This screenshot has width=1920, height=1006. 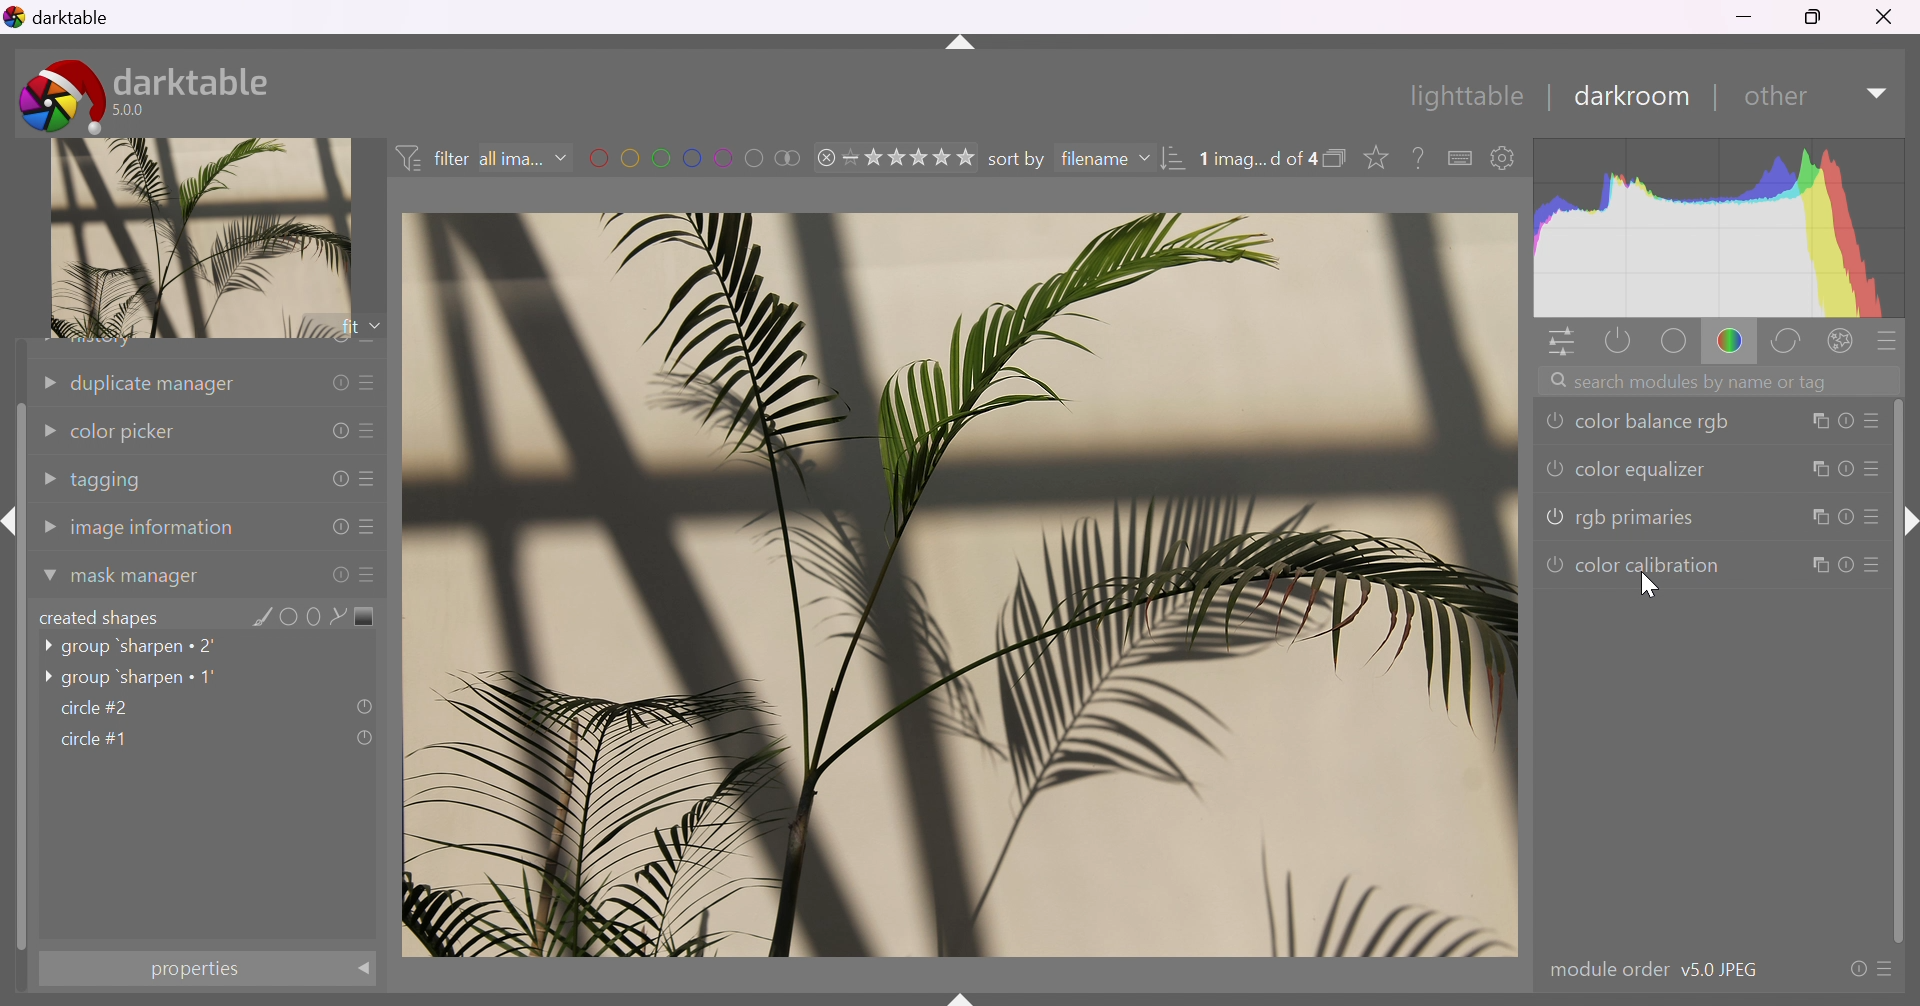 I want to click on color picker, so click(x=207, y=433).